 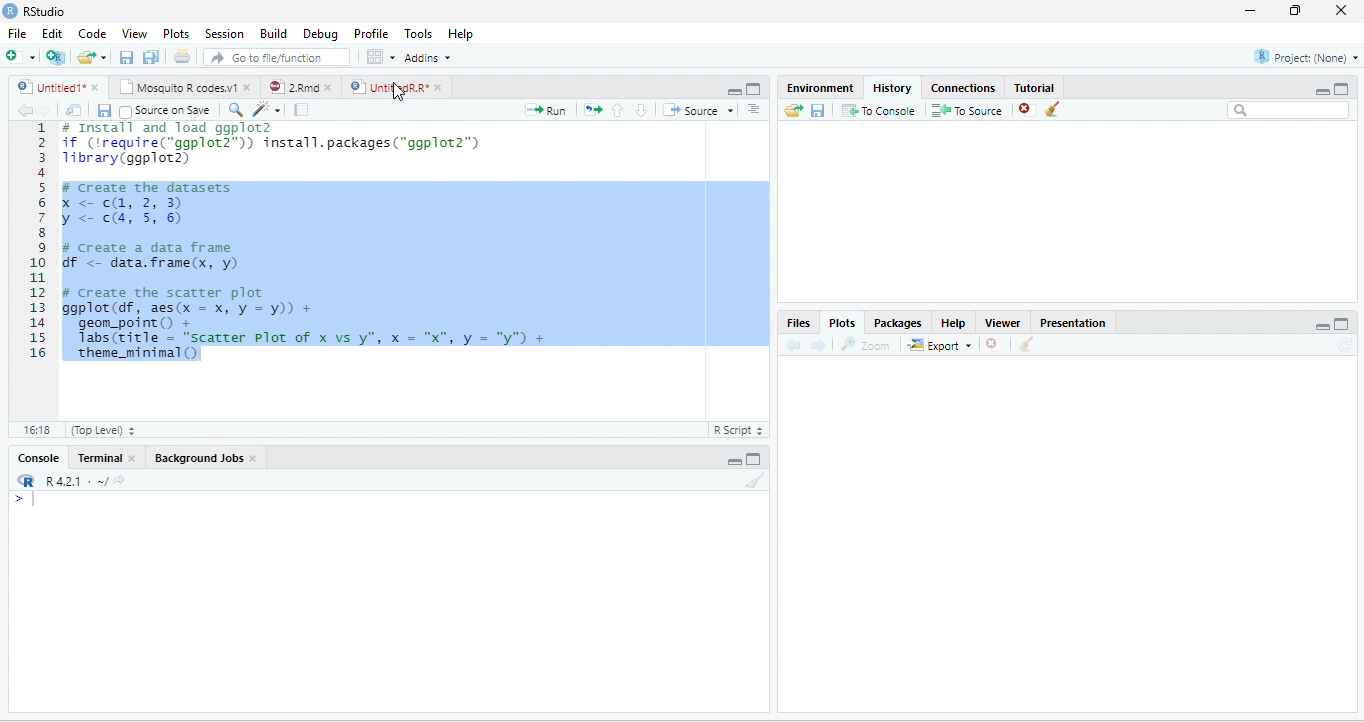 I want to click on Profile, so click(x=371, y=33).